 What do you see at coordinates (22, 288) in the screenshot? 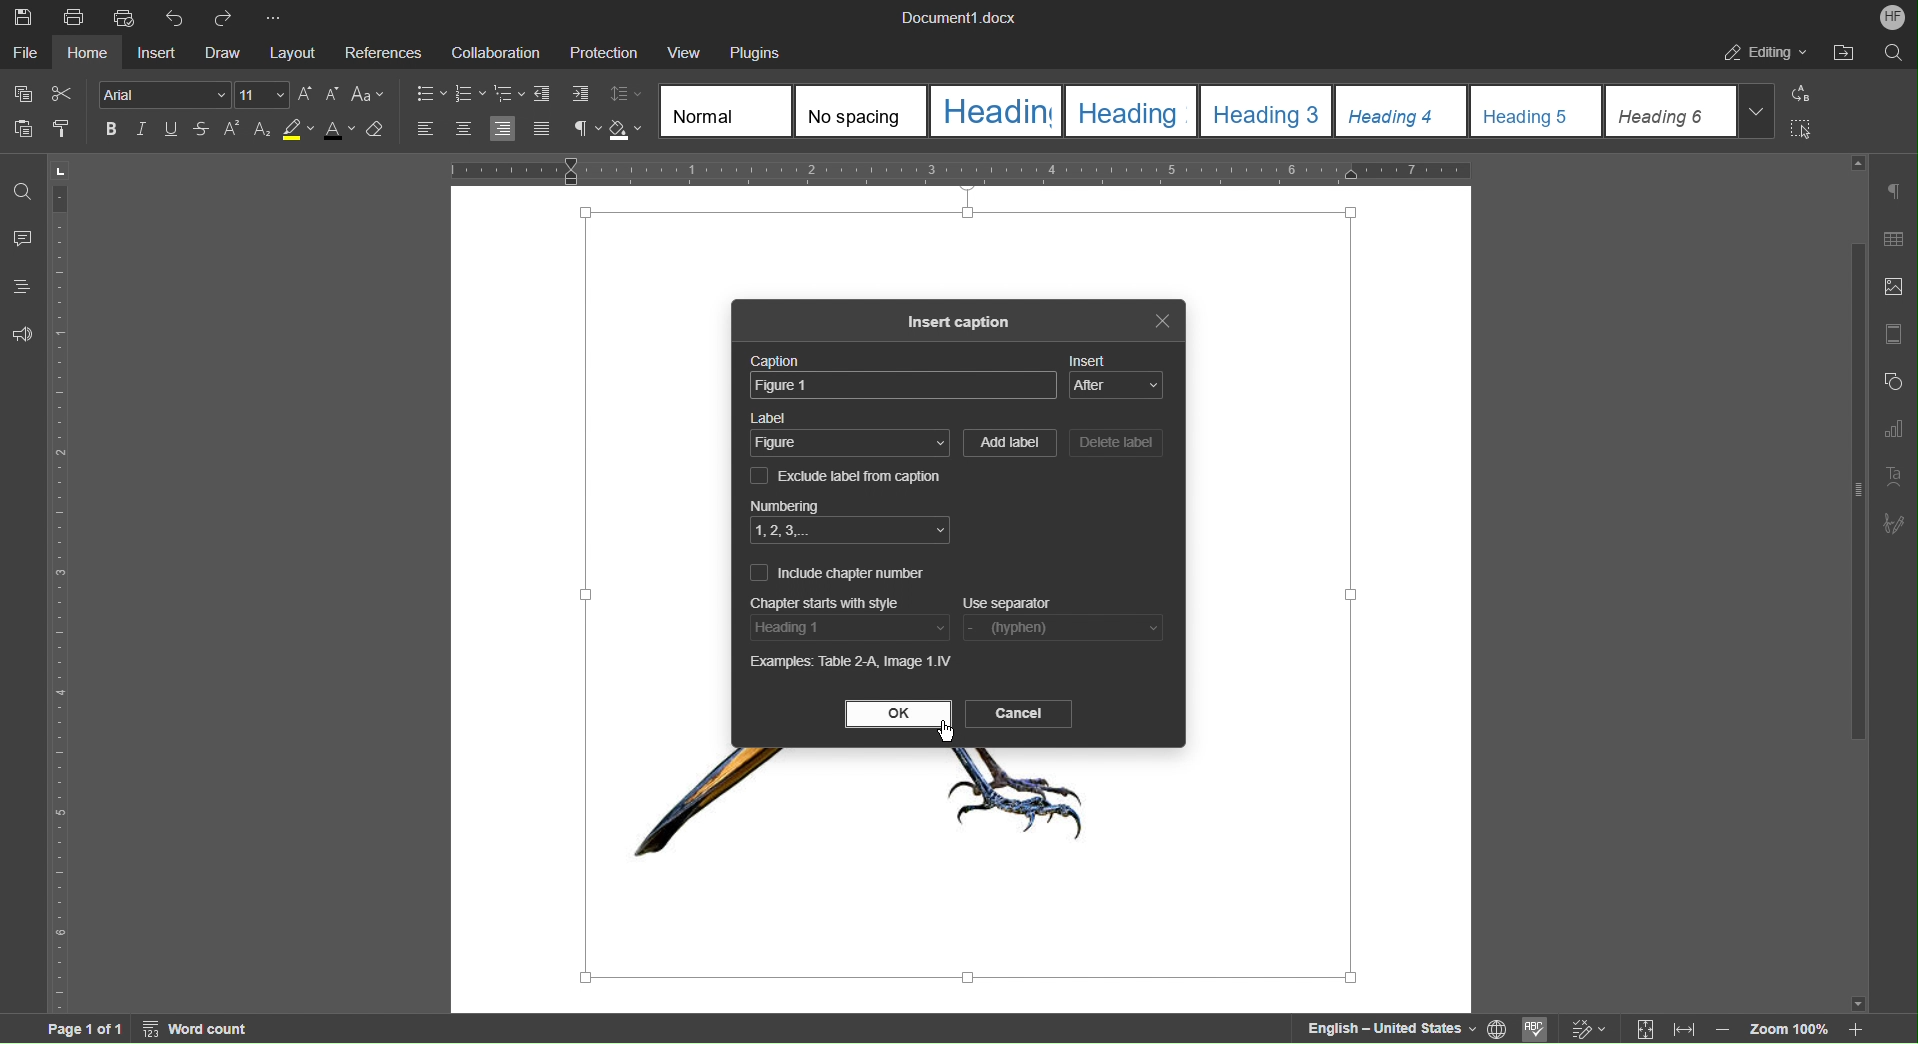
I see `Headings` at bounding box center [22, 288].